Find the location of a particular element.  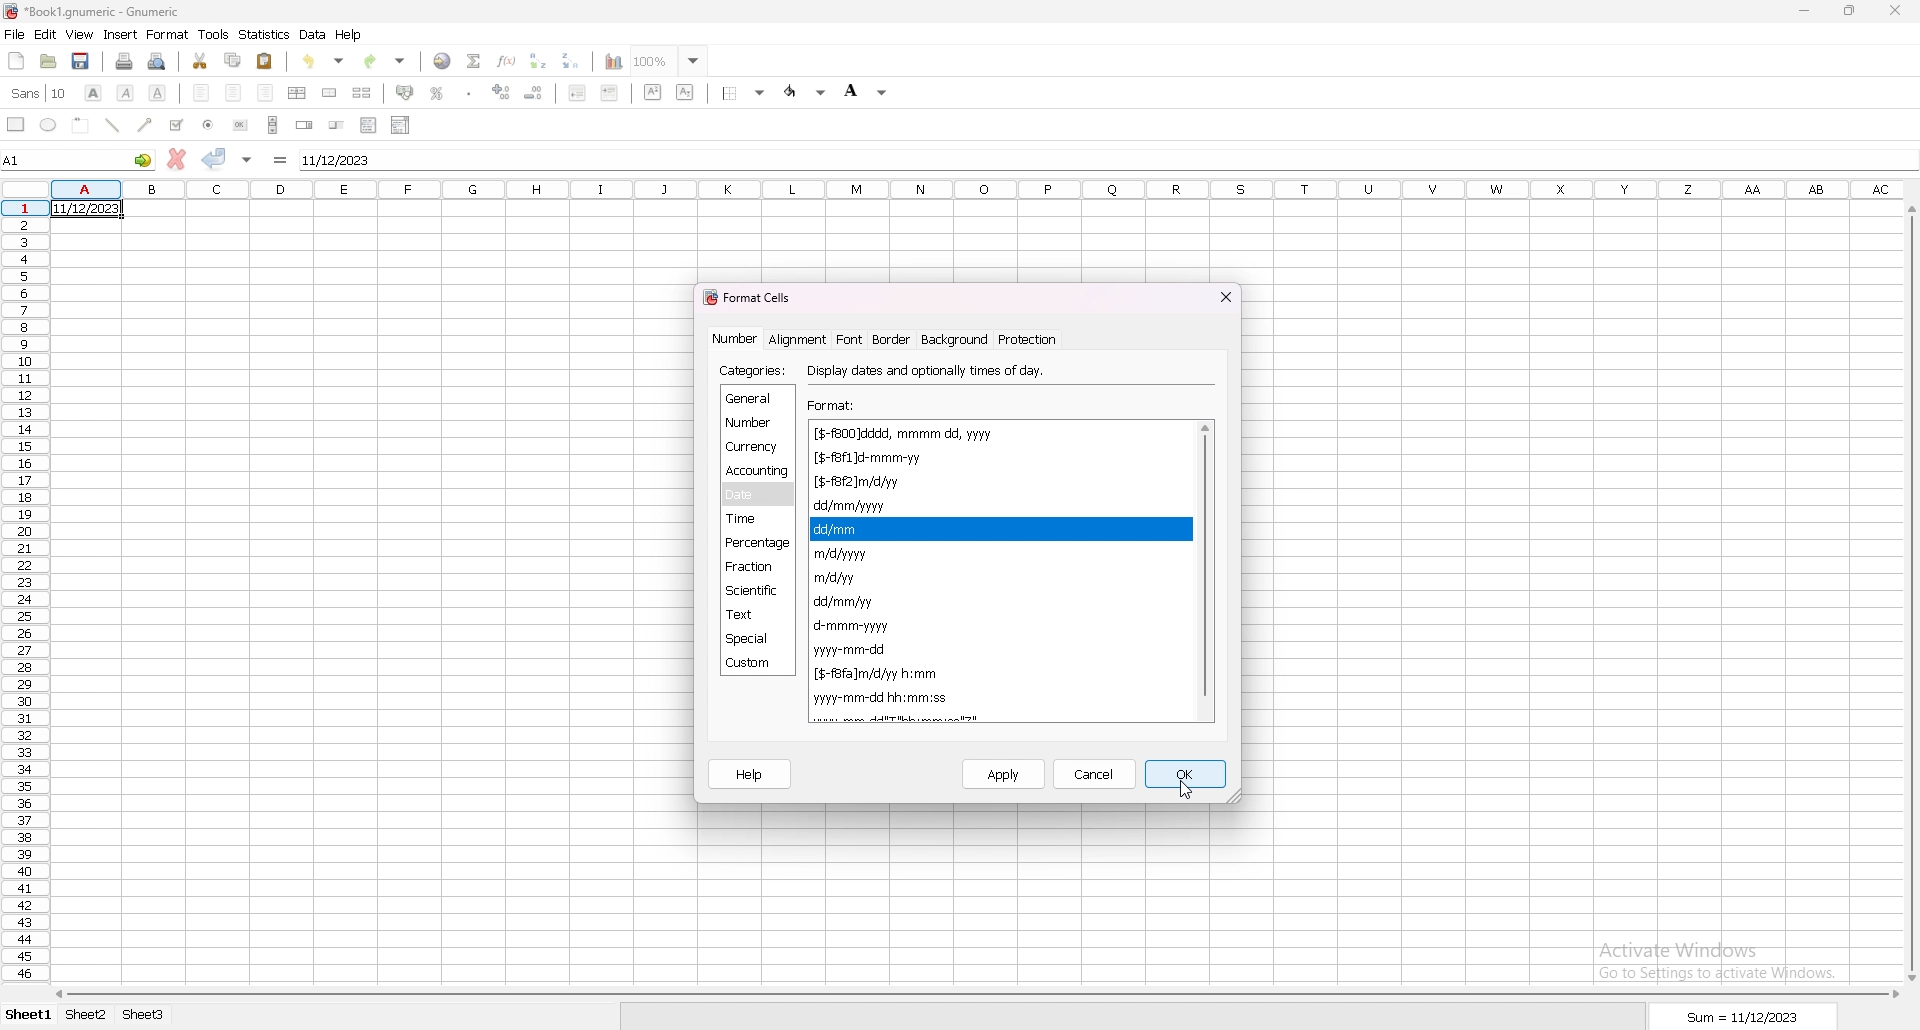

radio button is located at coordinates (209, 125).